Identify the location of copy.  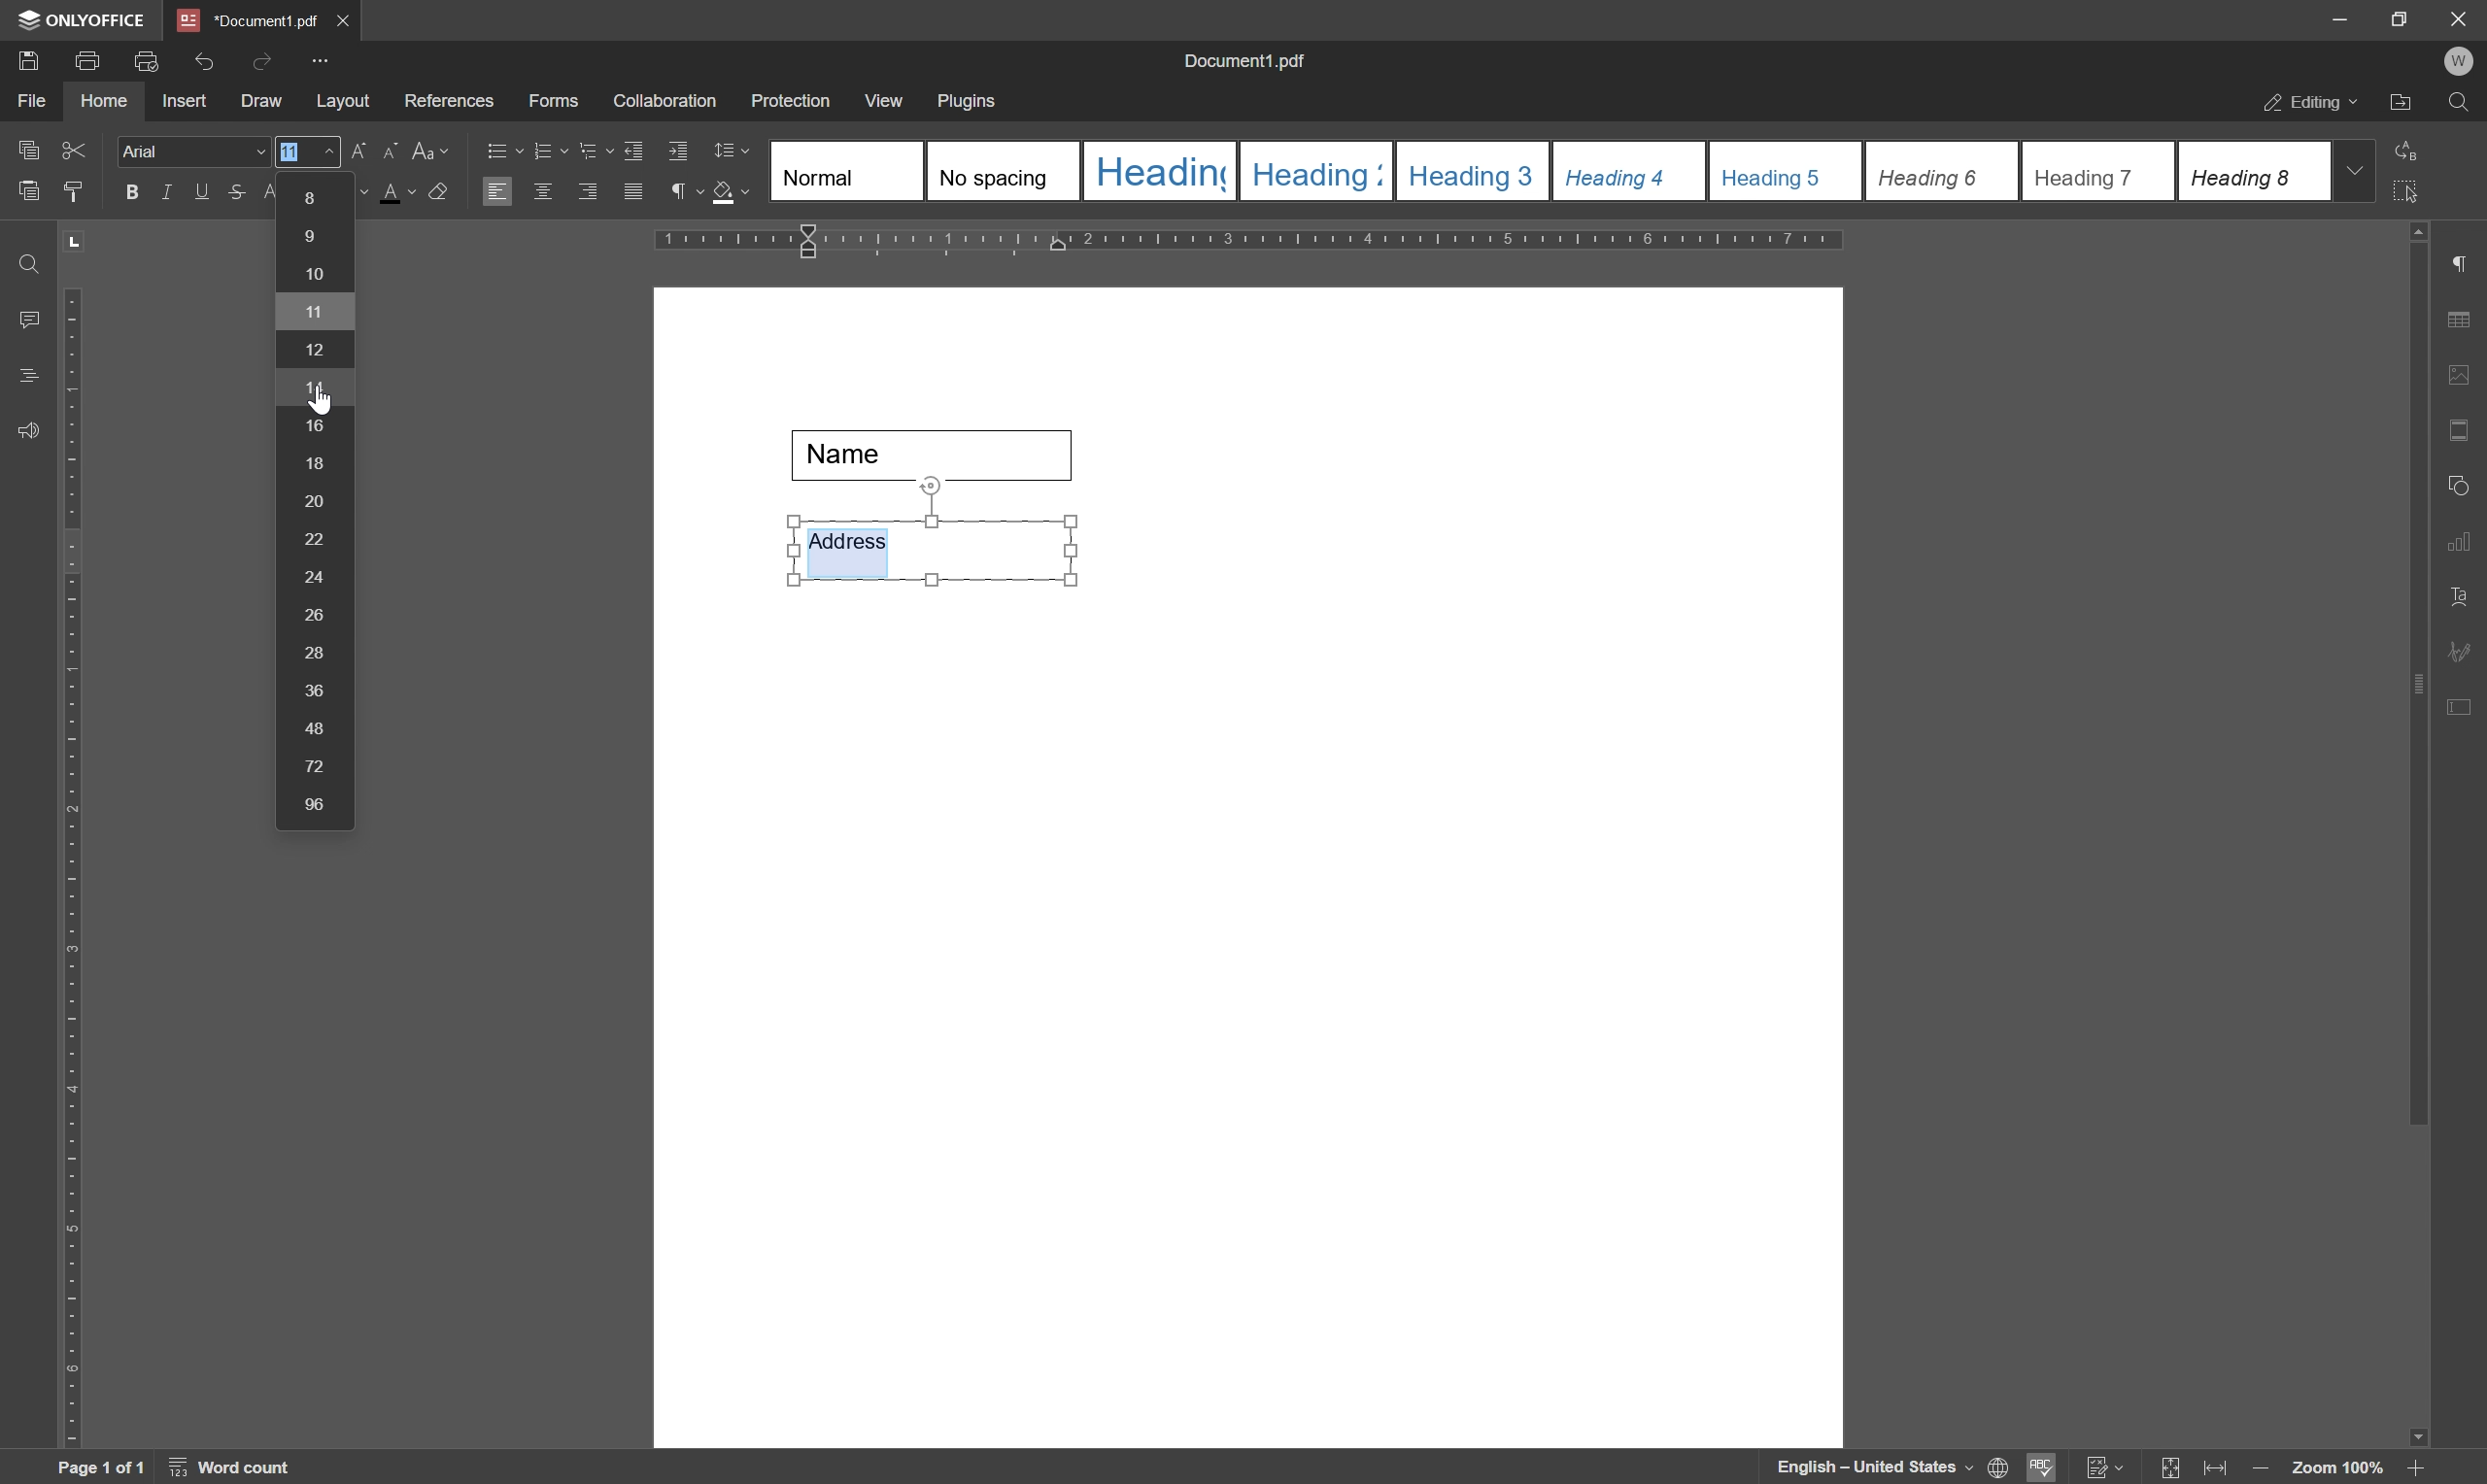
(27, 146).